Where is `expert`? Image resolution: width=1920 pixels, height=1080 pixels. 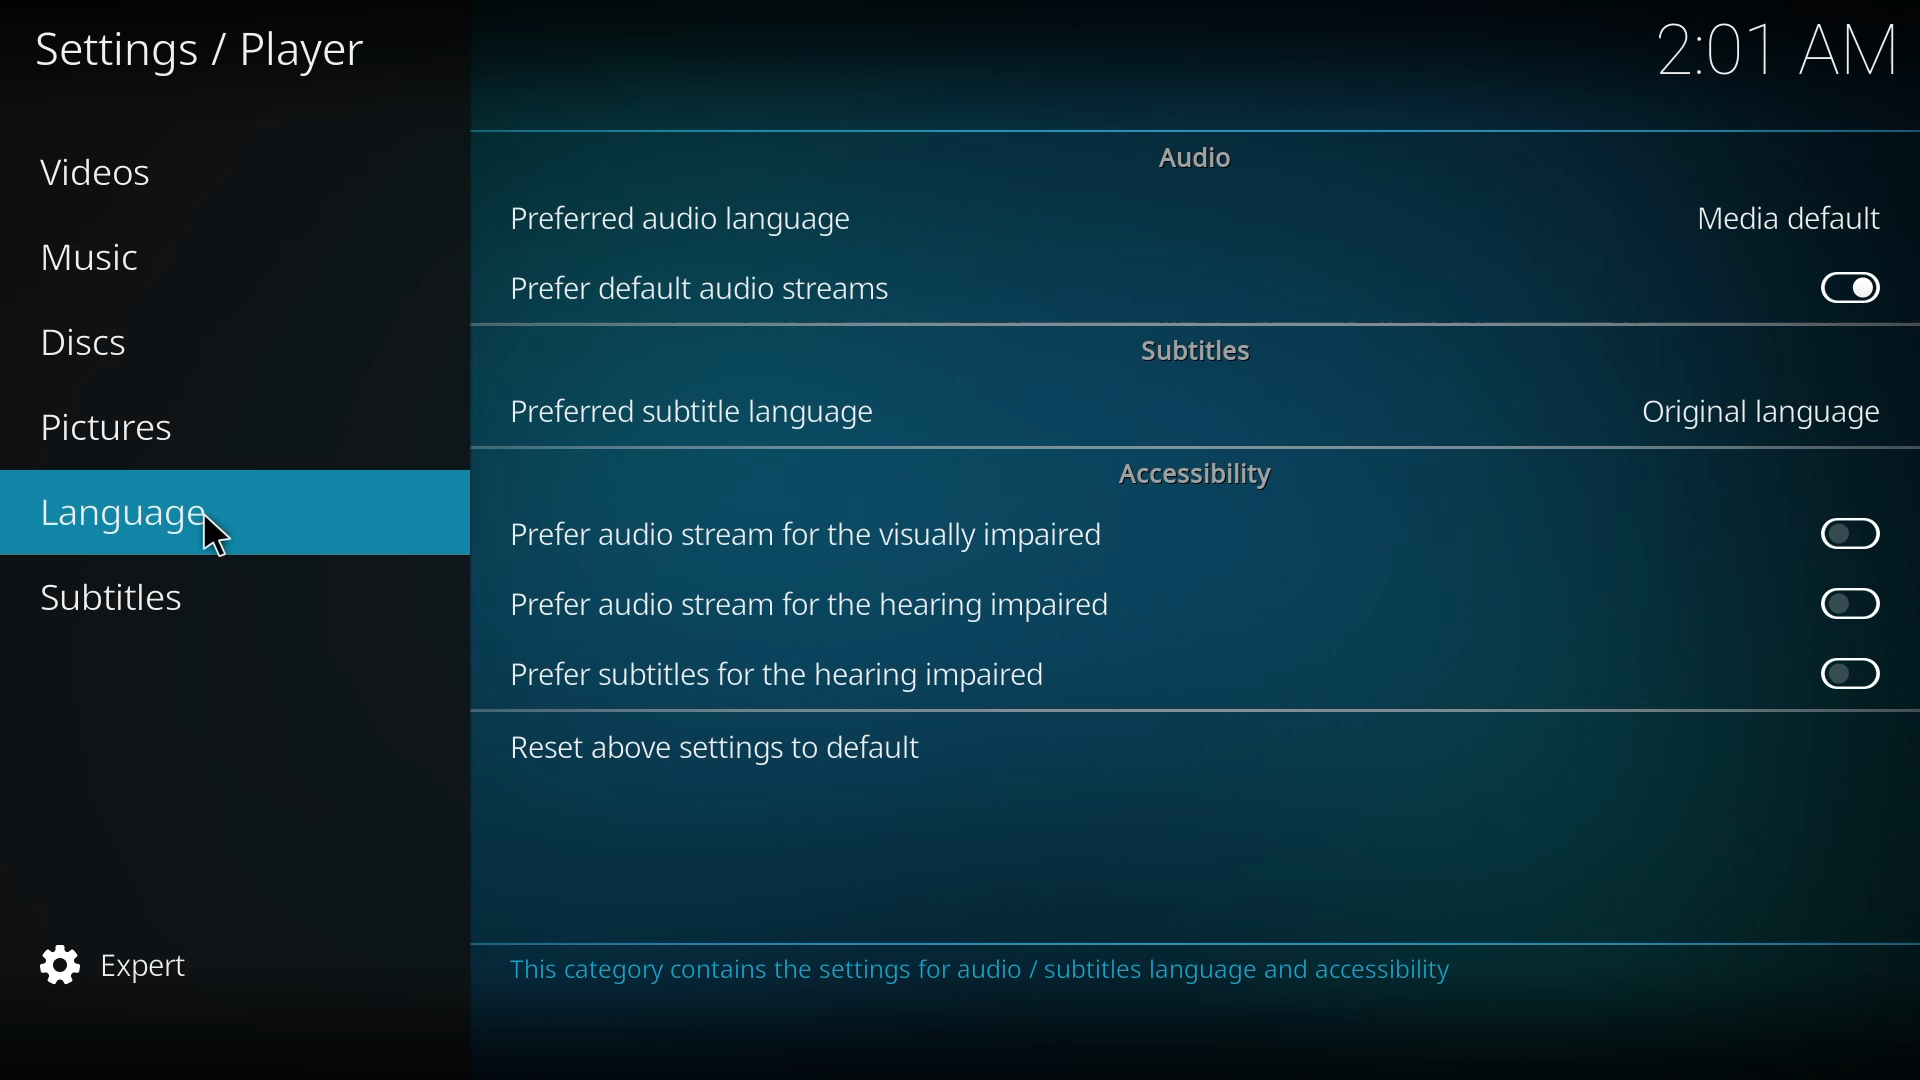
expert is located at coordinates (123, 963).